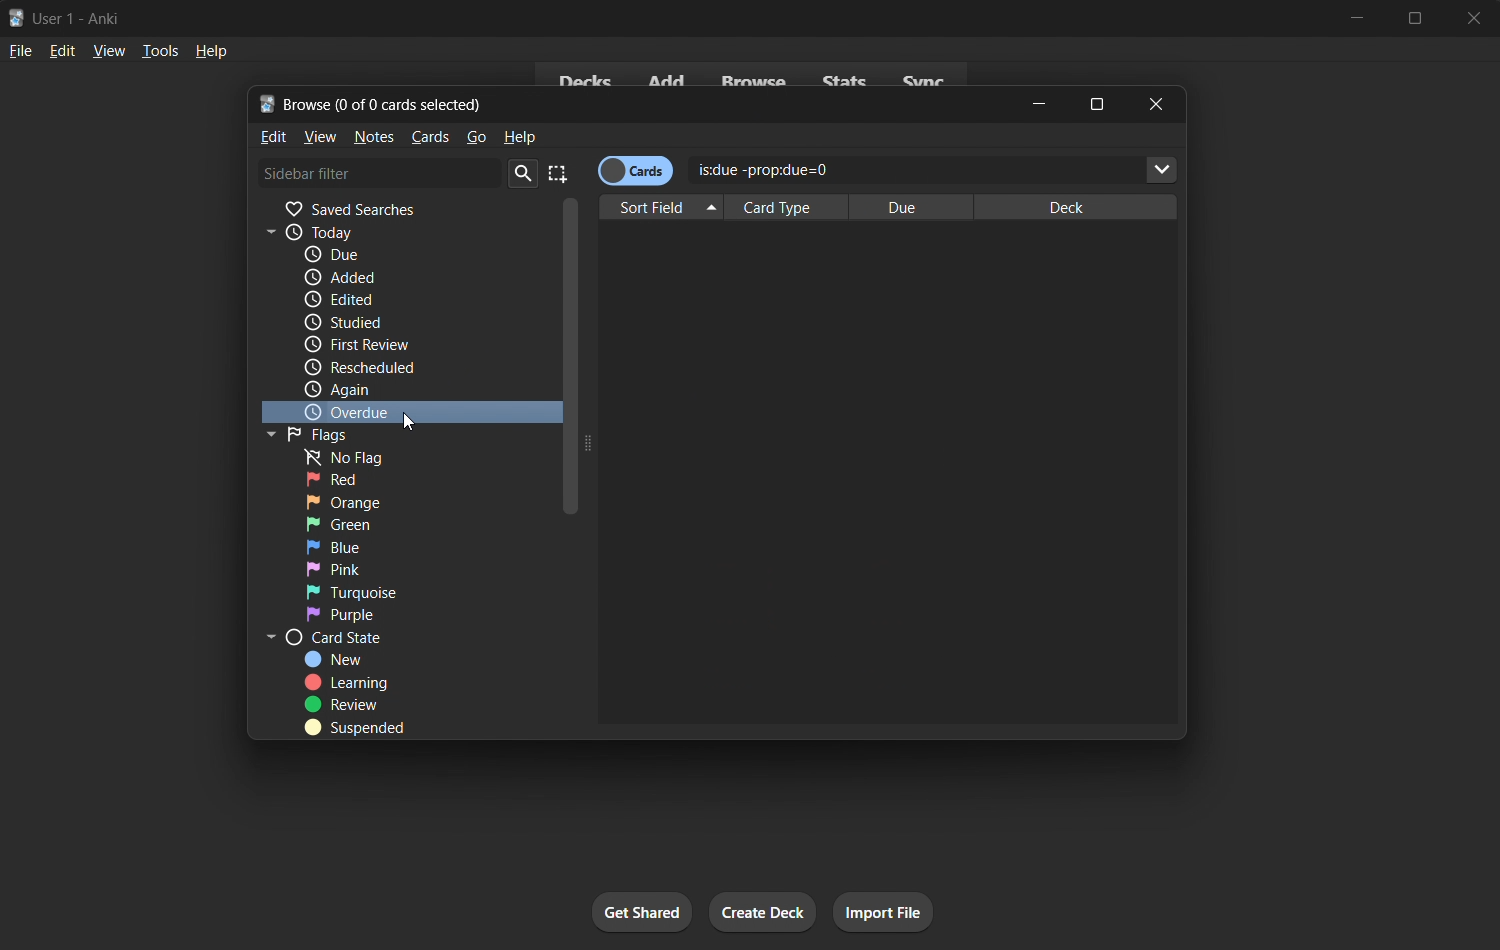  What do you see at coordinates (523, 138) in the screenshot?
I see `help` at bounding box center [523, 138].